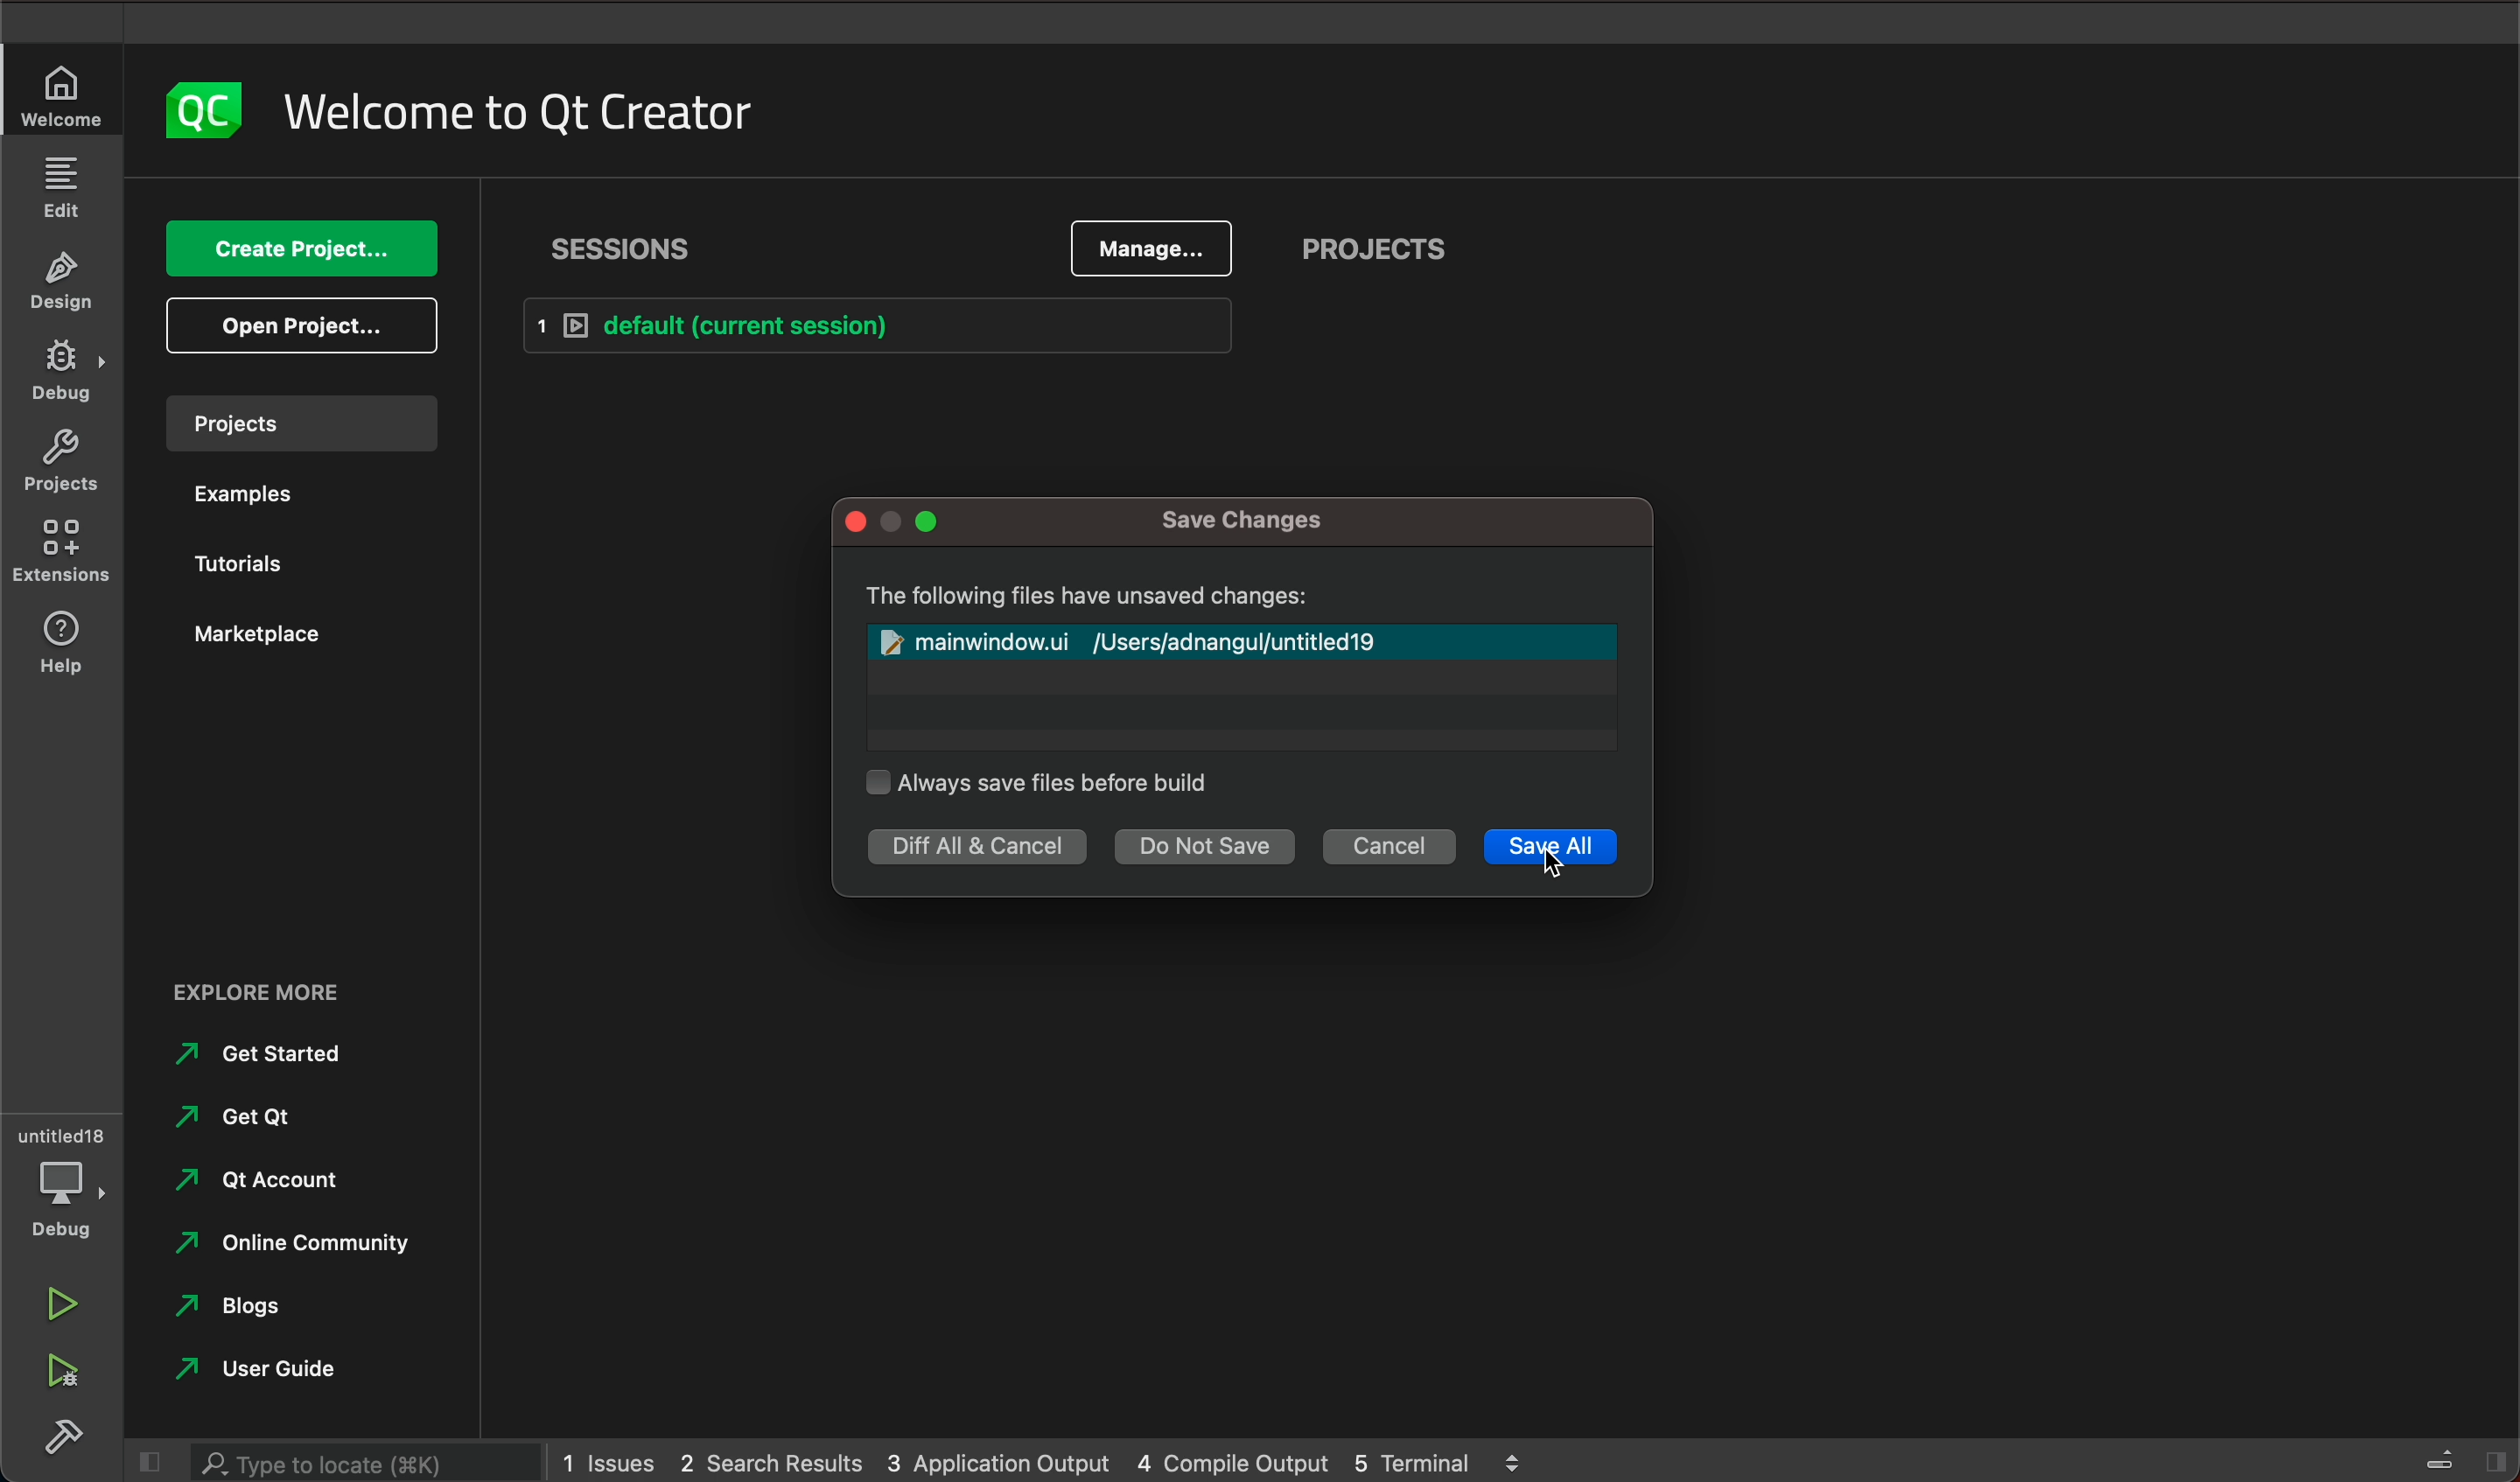 This screenshot has height=1482, width=2520. What do you see at coordinates (929, 523) in the screenshot?
I see `expand` at bounding box center [929, 523].